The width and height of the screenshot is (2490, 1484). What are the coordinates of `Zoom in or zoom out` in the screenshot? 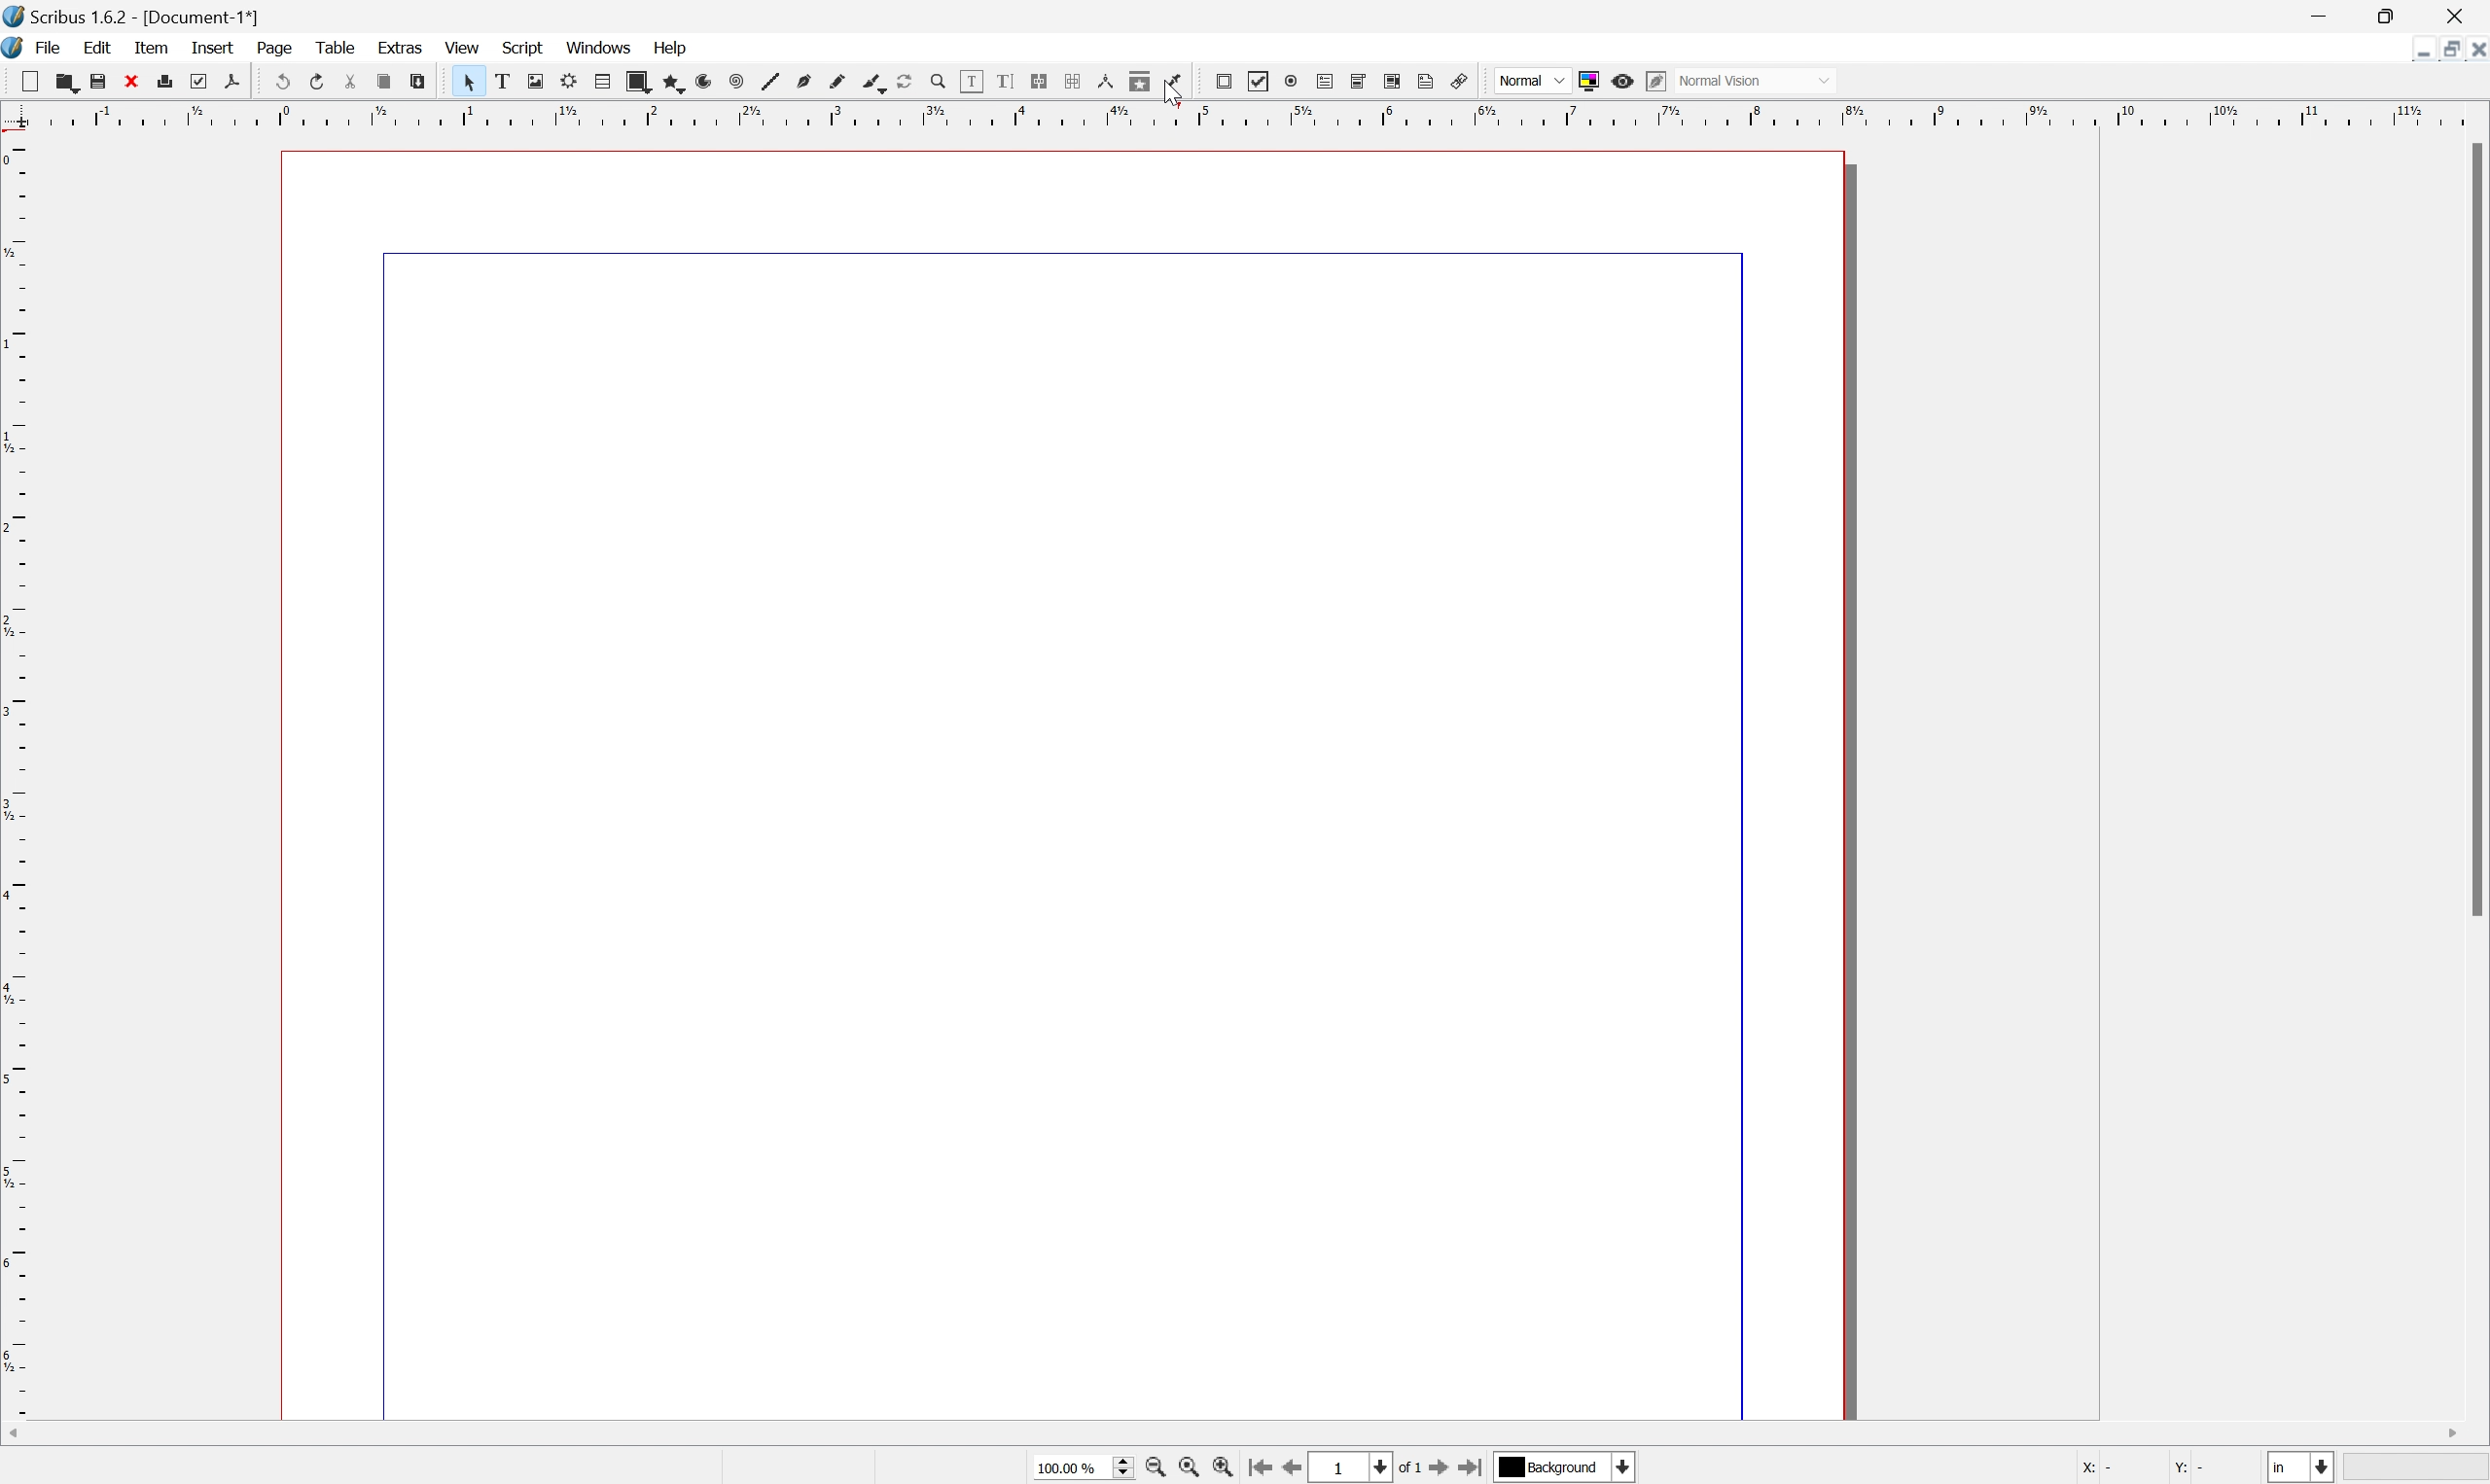 It's located at (937, 83).